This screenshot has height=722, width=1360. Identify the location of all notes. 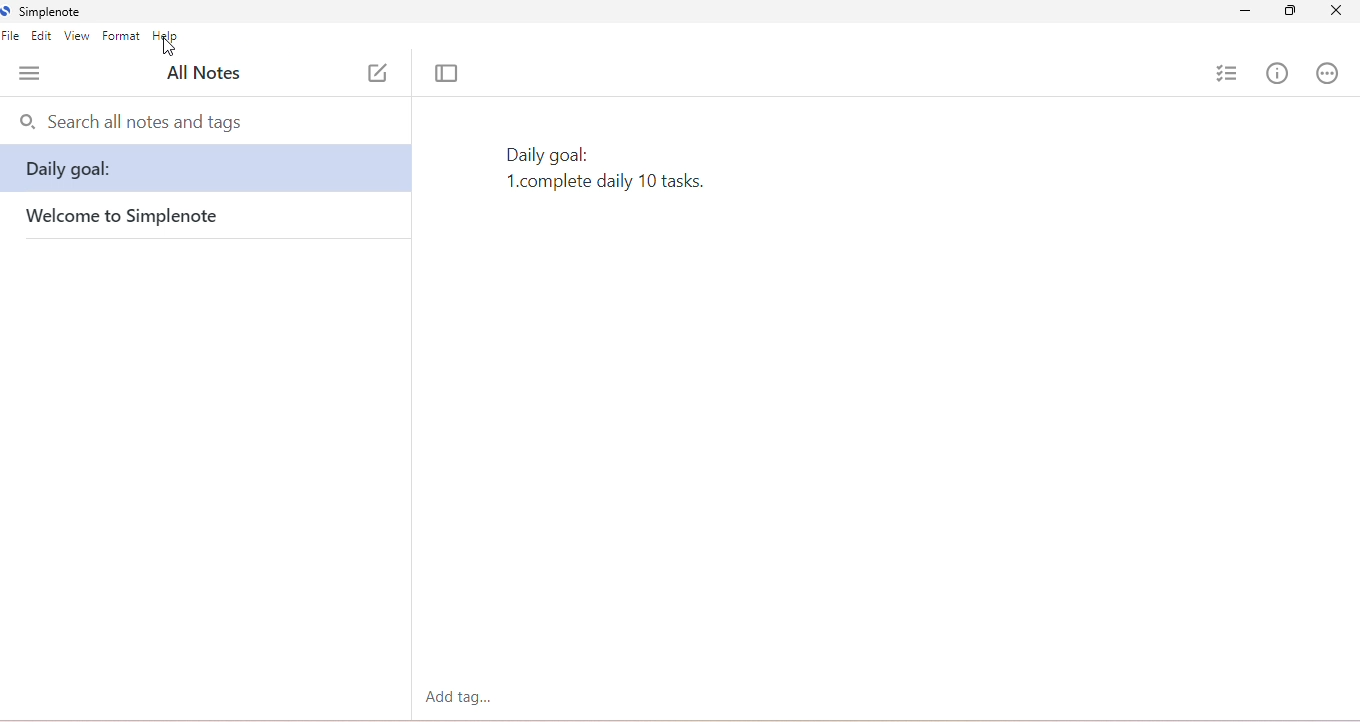
(205, 72).